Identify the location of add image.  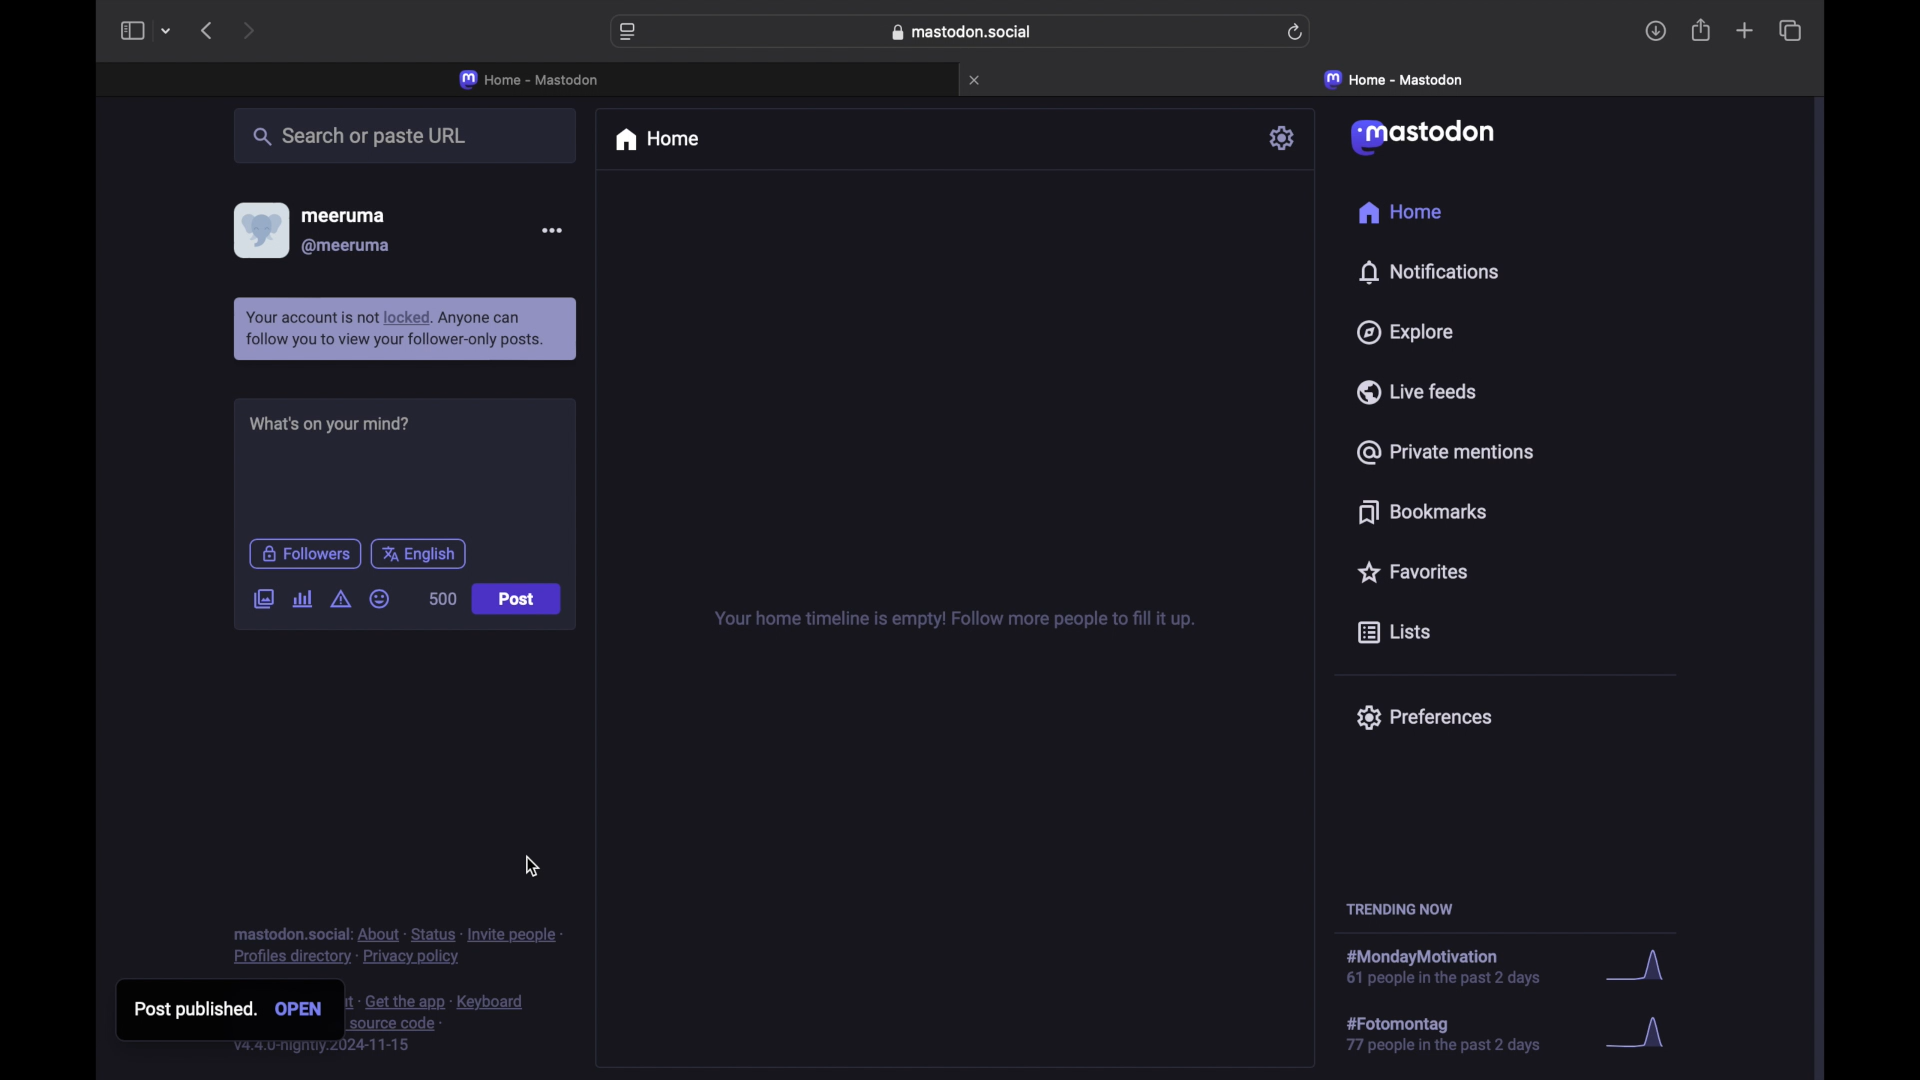
(262, 597).